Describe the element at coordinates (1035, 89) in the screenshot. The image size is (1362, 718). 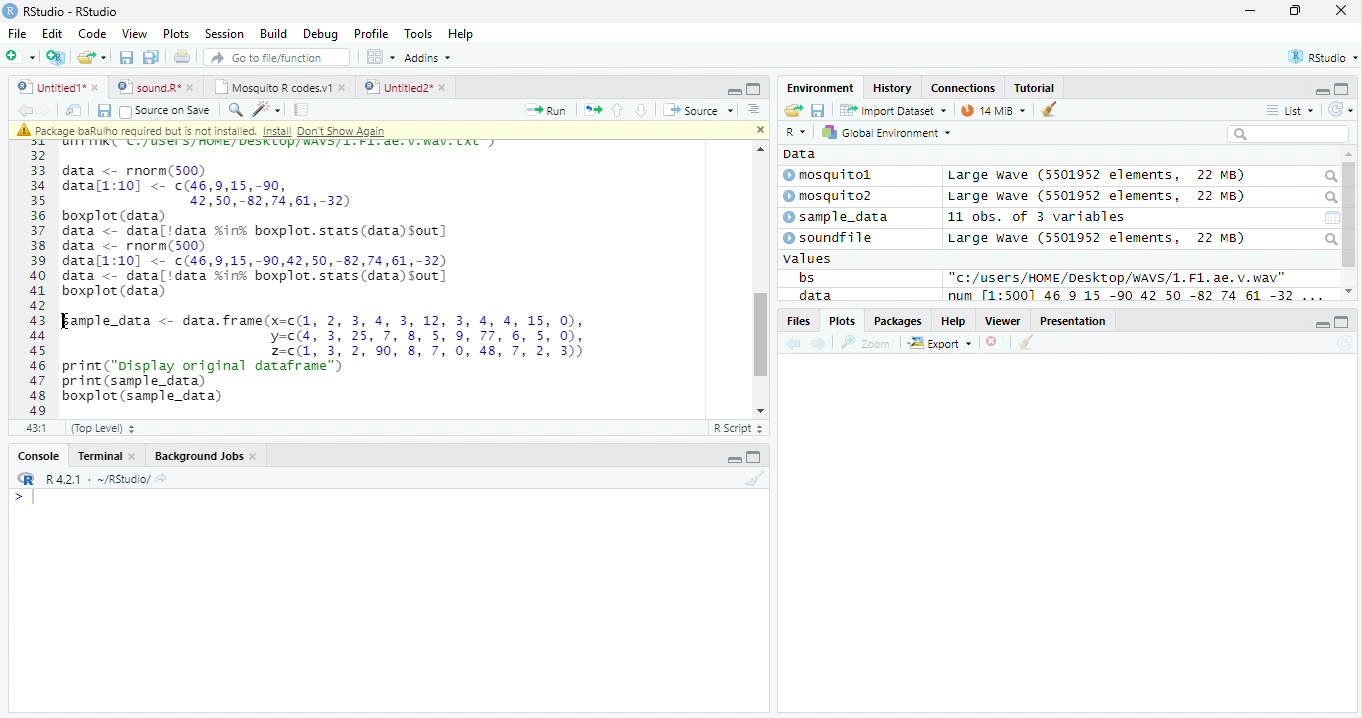
I see `Tutorial` at that location.